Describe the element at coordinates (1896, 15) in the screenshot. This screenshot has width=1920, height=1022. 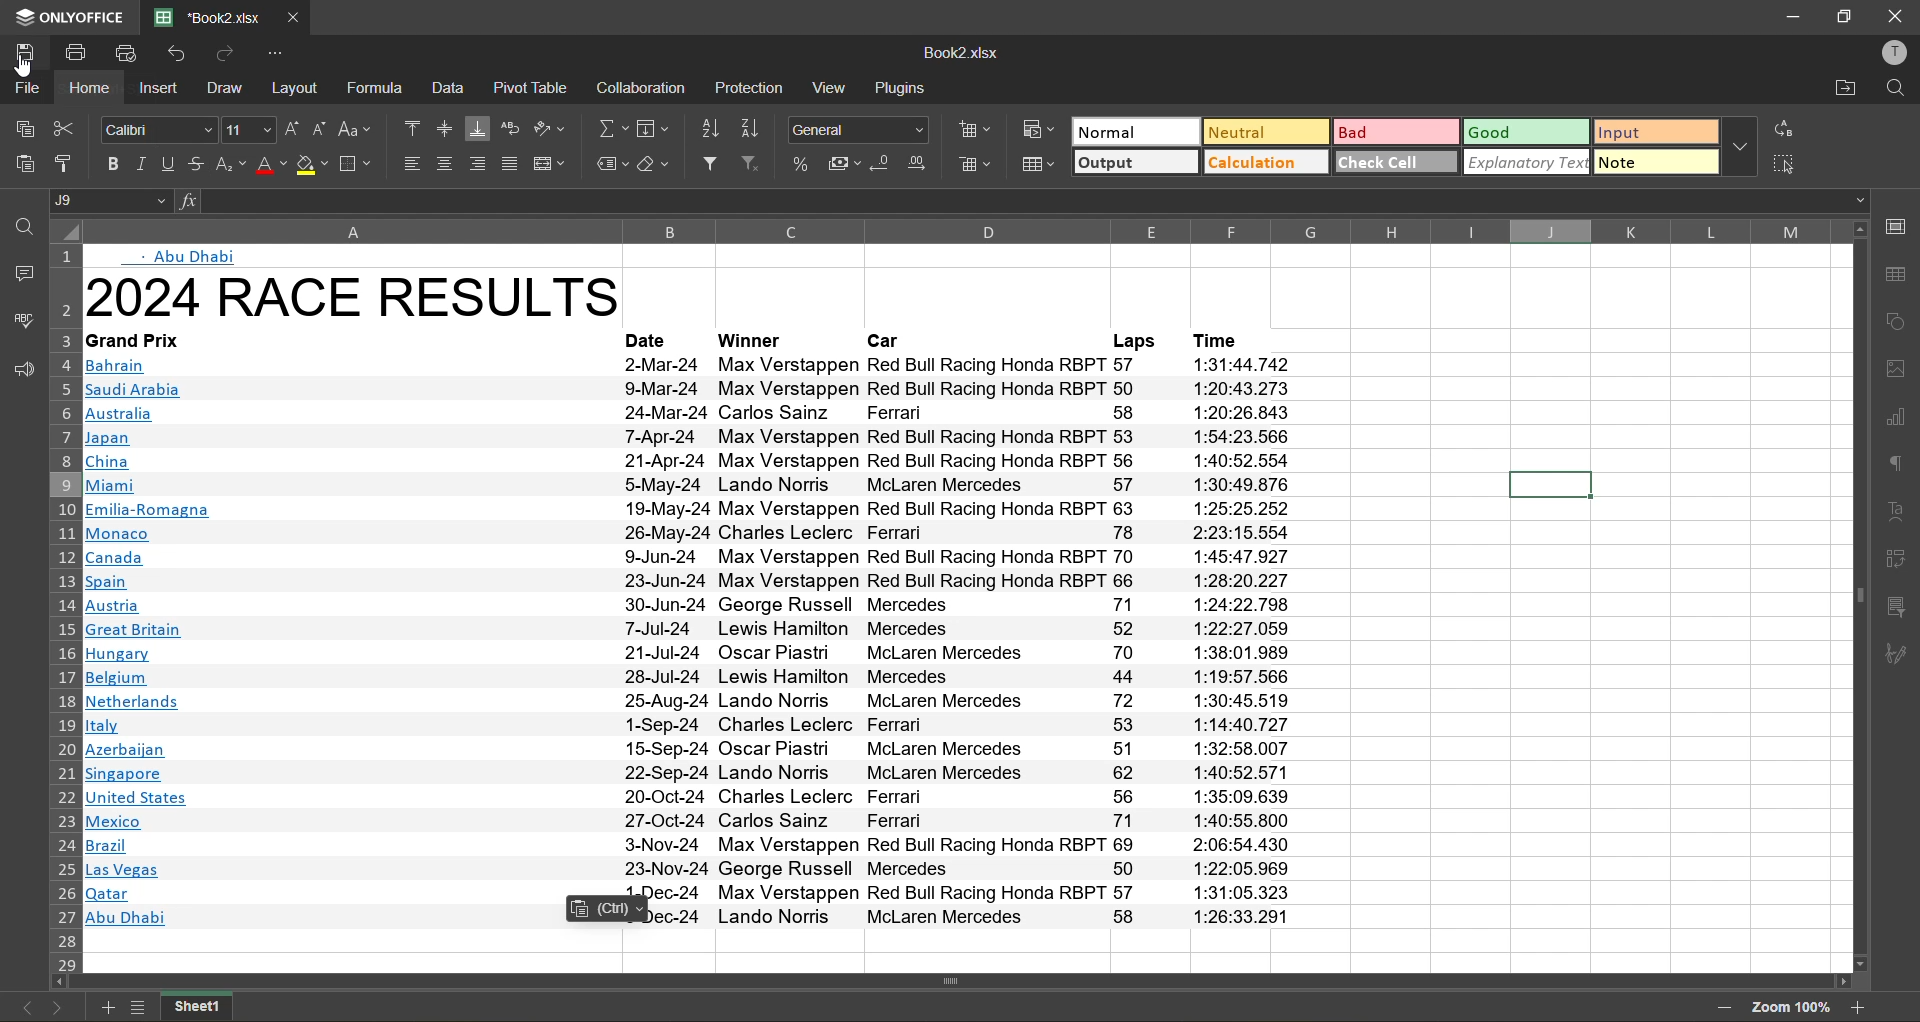
I see `close` at that location.